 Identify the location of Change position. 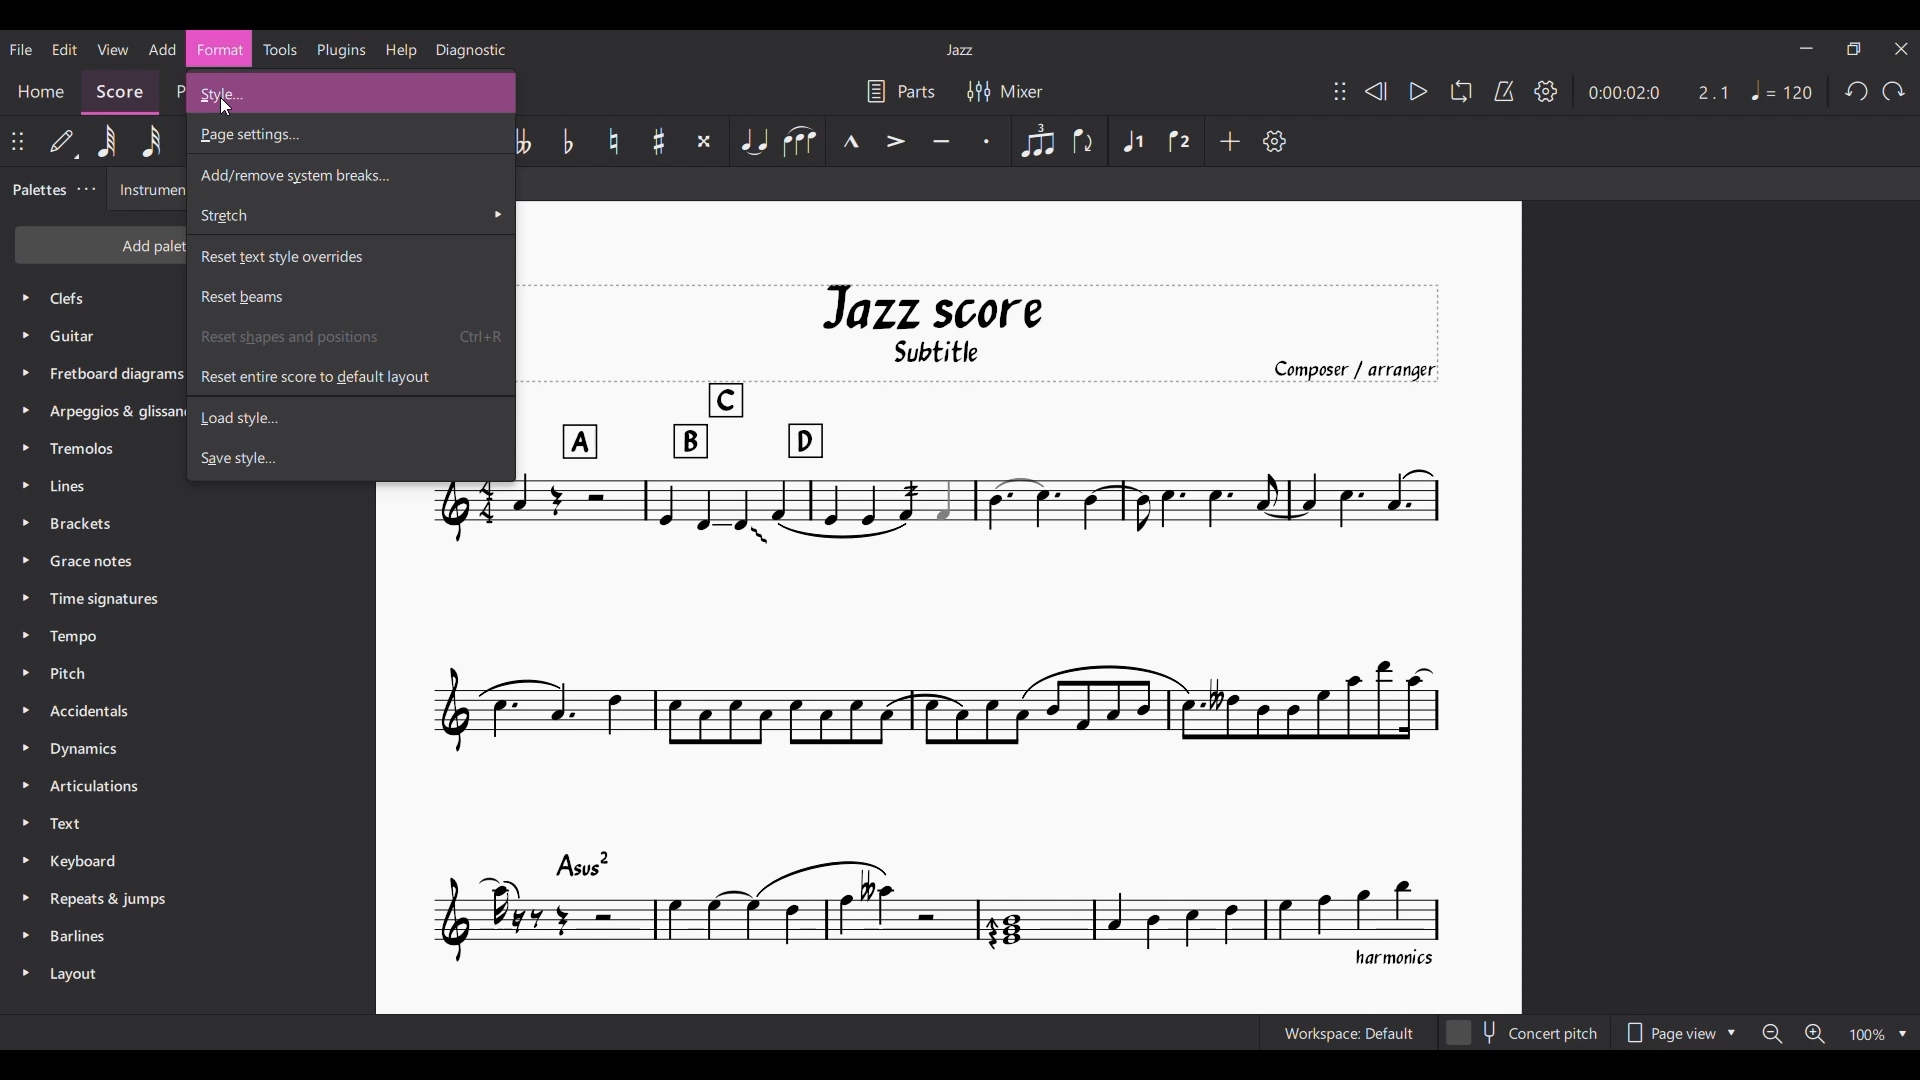
(1340, 91).